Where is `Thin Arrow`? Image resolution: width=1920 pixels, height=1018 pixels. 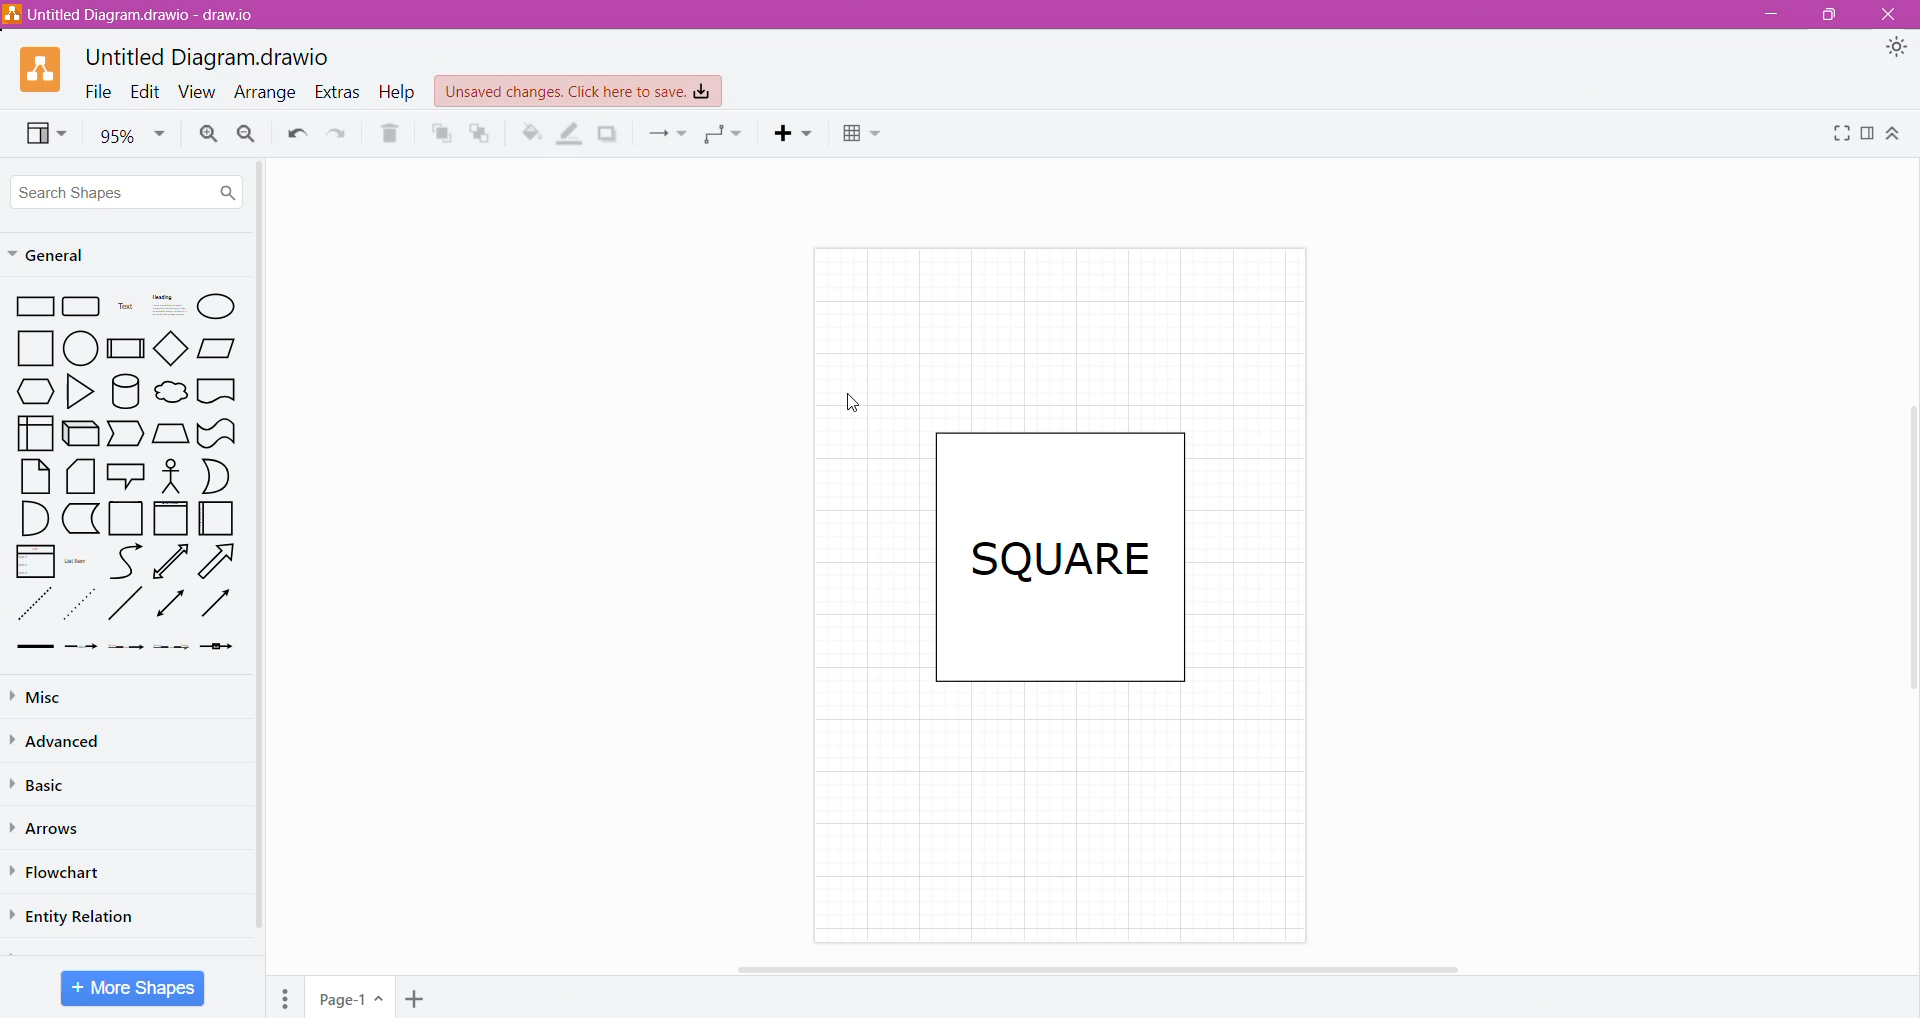 Thin Arrow is located at coordinates (127, 650).